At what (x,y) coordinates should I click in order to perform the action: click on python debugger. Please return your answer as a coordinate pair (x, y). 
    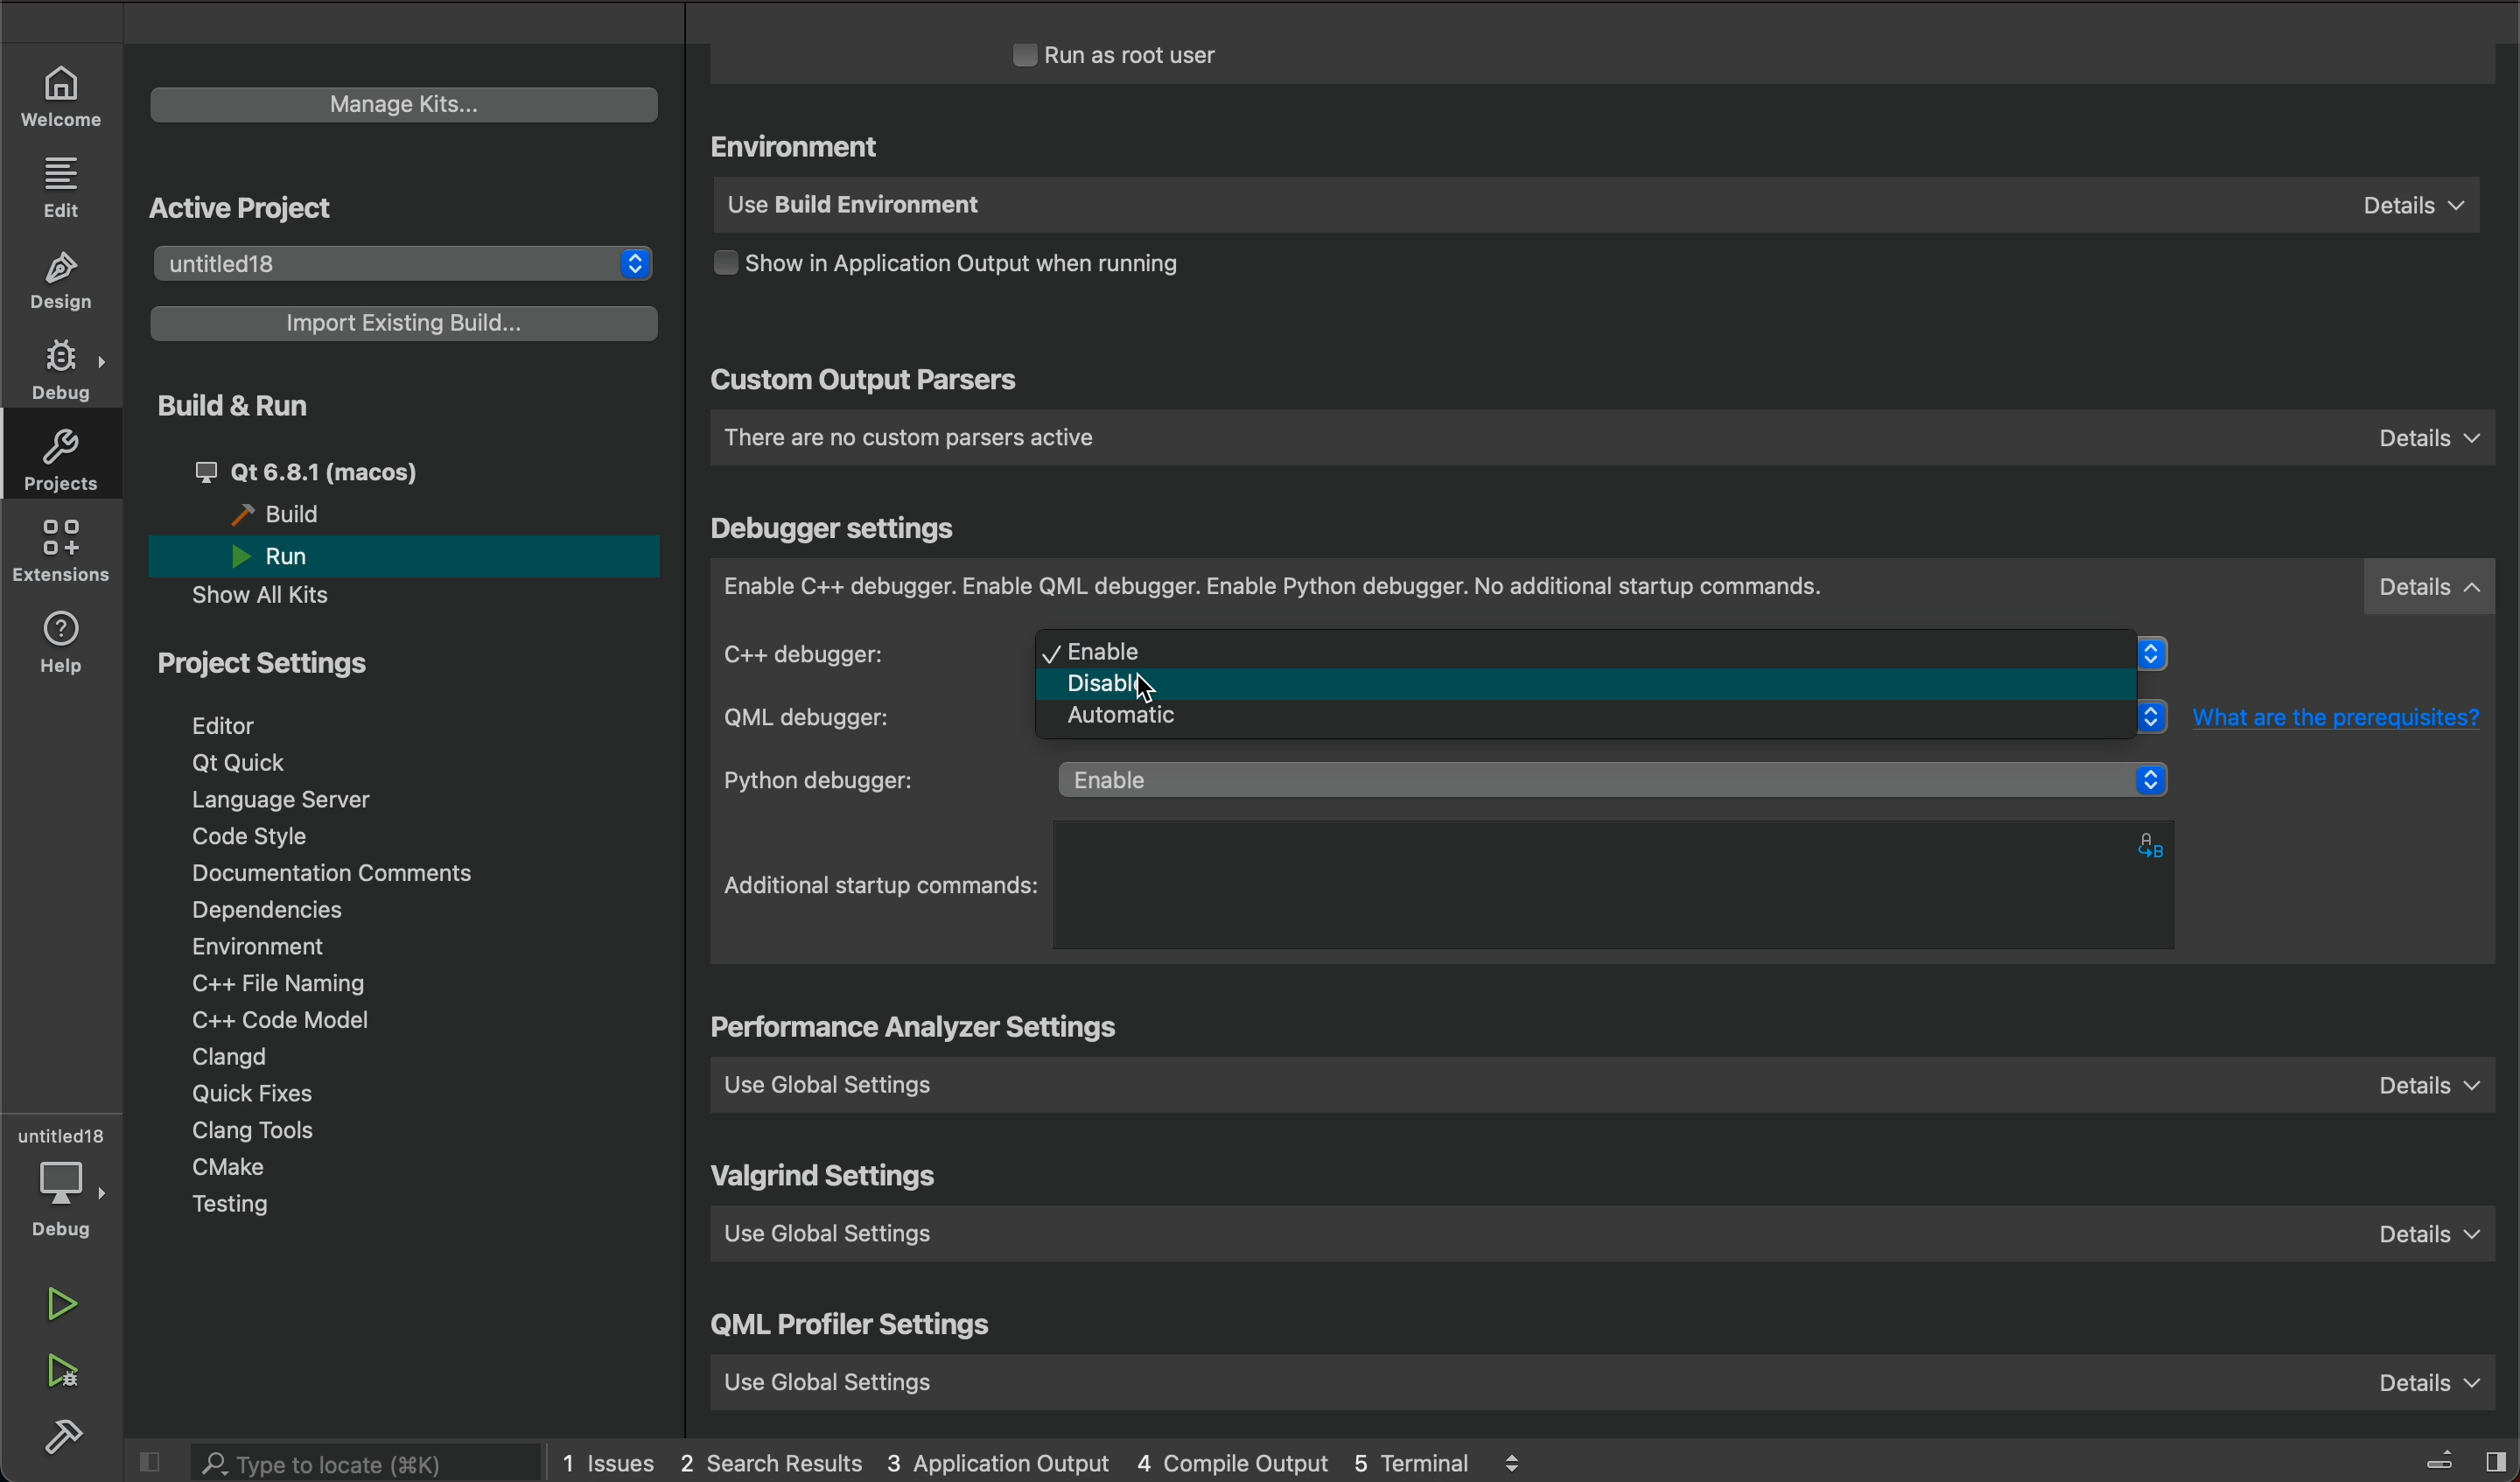
    Looking at the image, I should click on (1453, 781).